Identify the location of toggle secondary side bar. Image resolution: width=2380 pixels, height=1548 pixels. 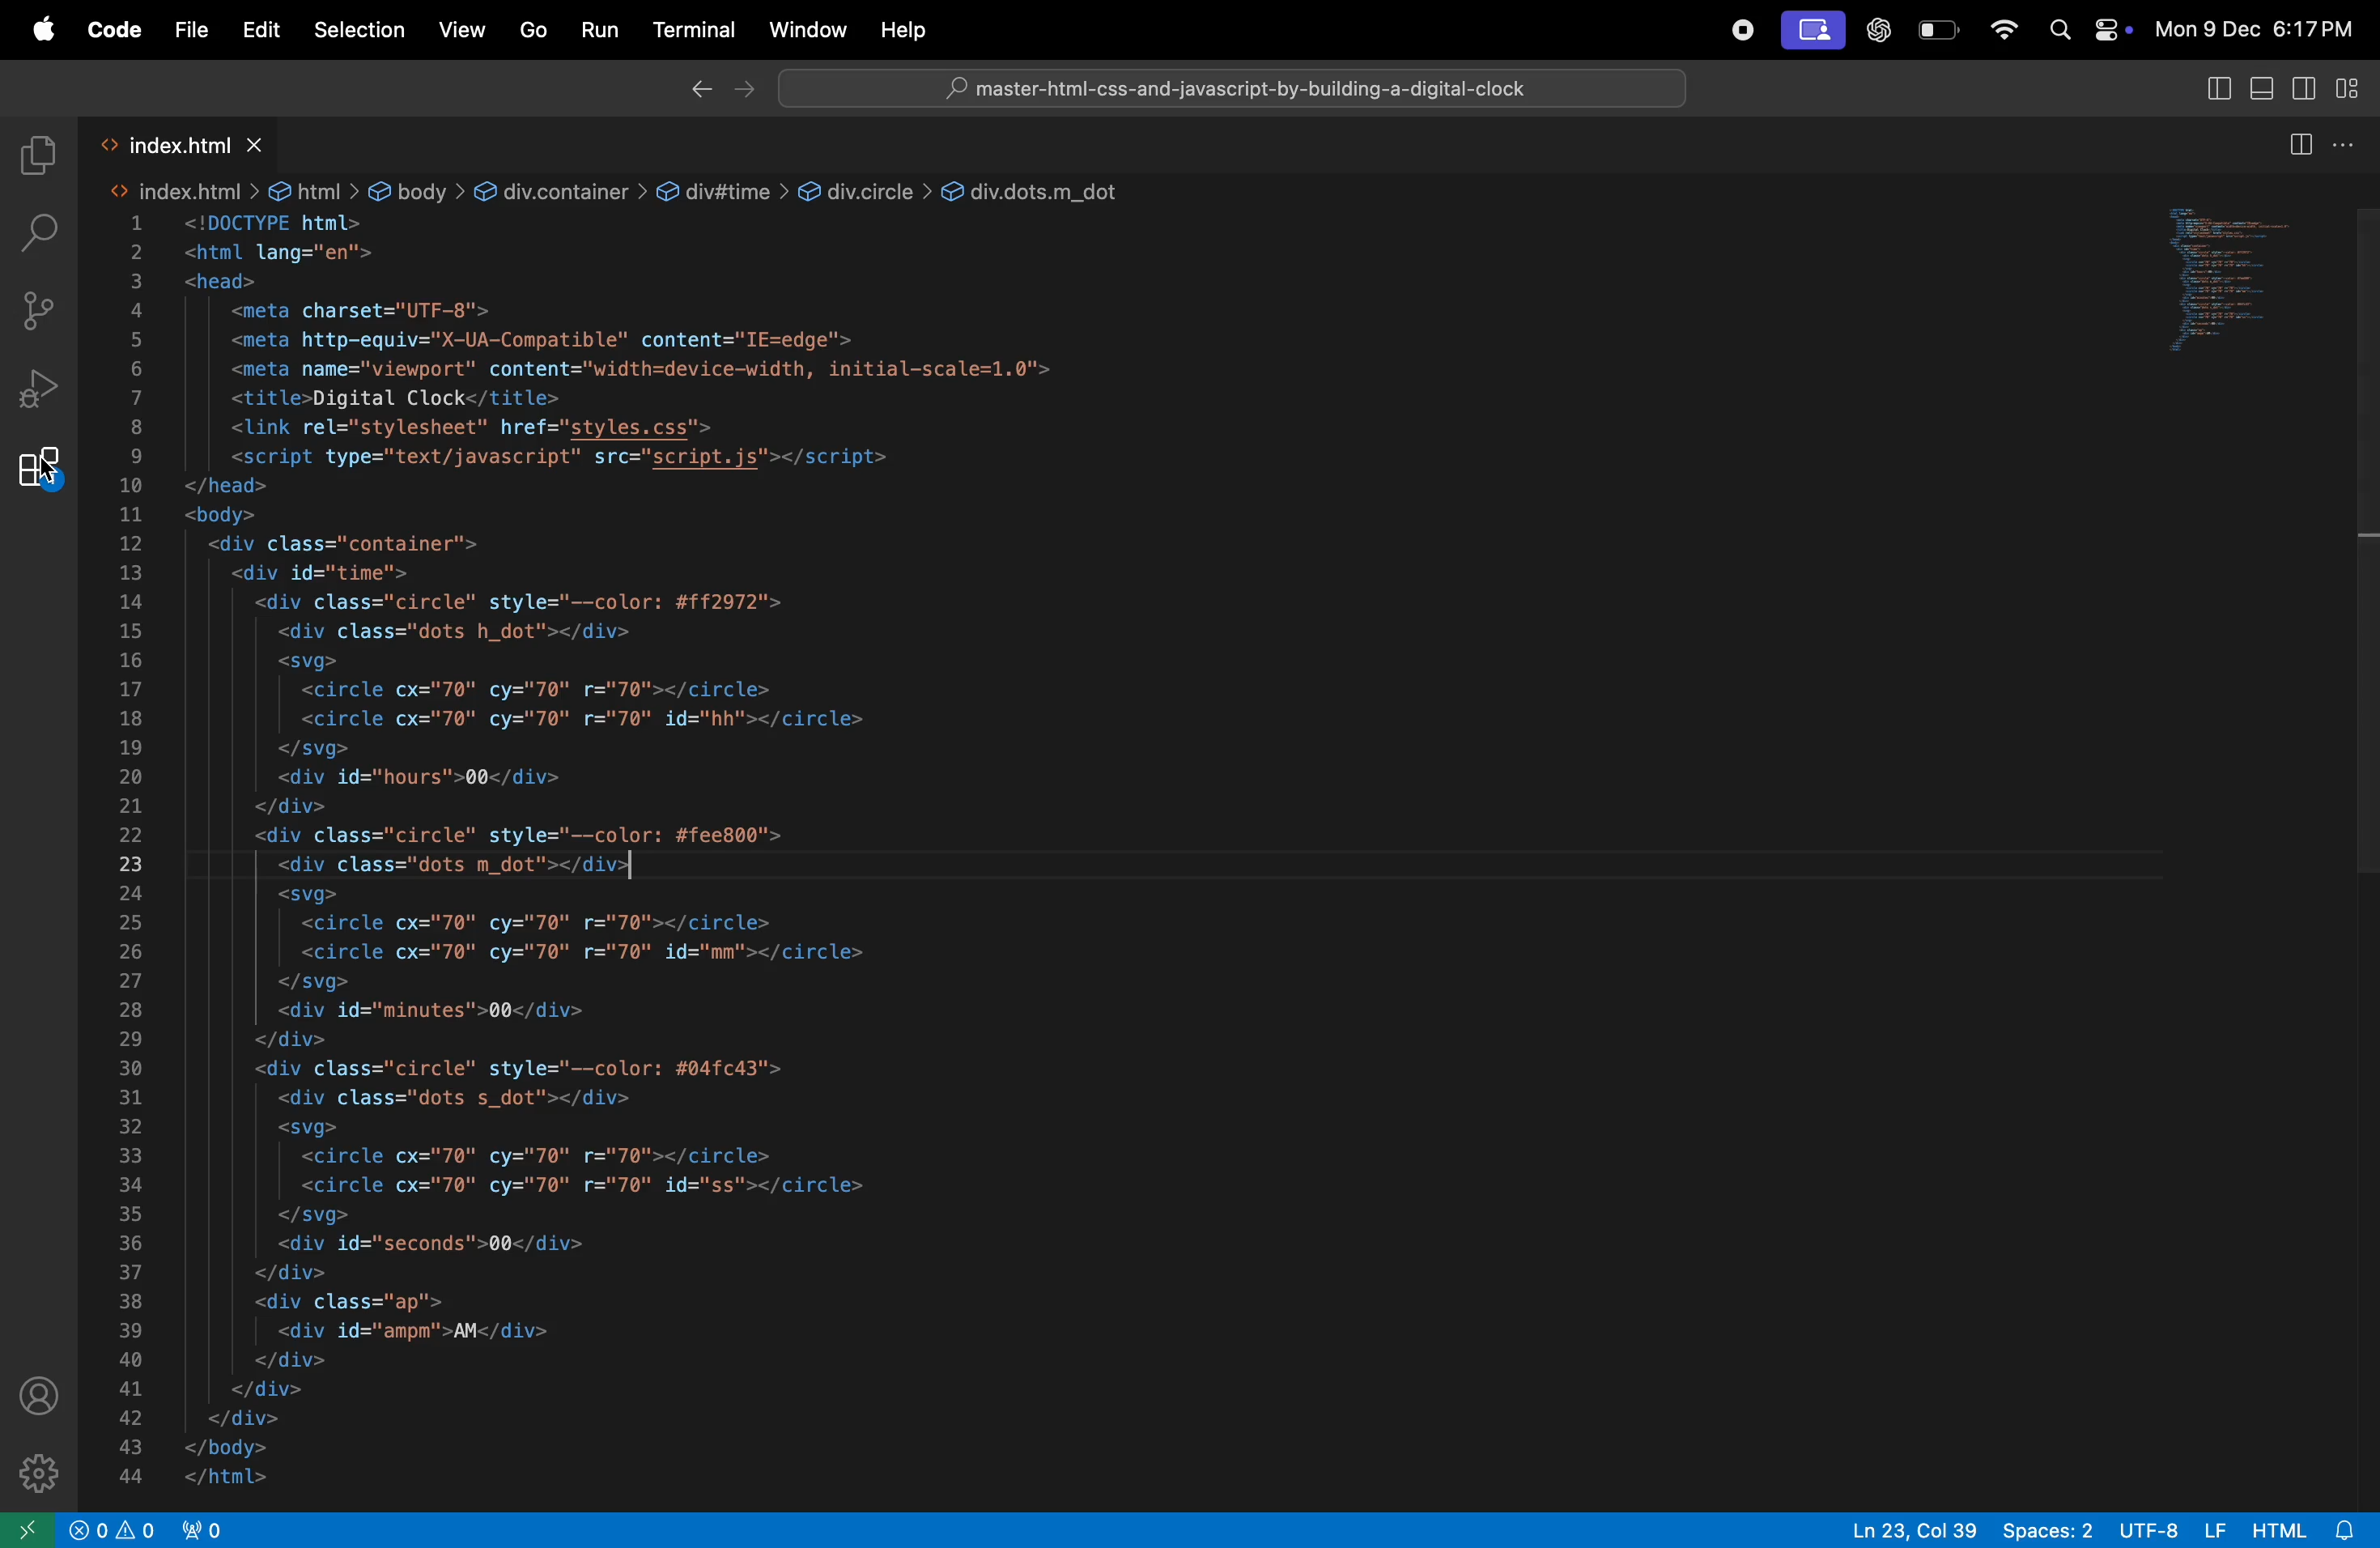
(2303, 88).